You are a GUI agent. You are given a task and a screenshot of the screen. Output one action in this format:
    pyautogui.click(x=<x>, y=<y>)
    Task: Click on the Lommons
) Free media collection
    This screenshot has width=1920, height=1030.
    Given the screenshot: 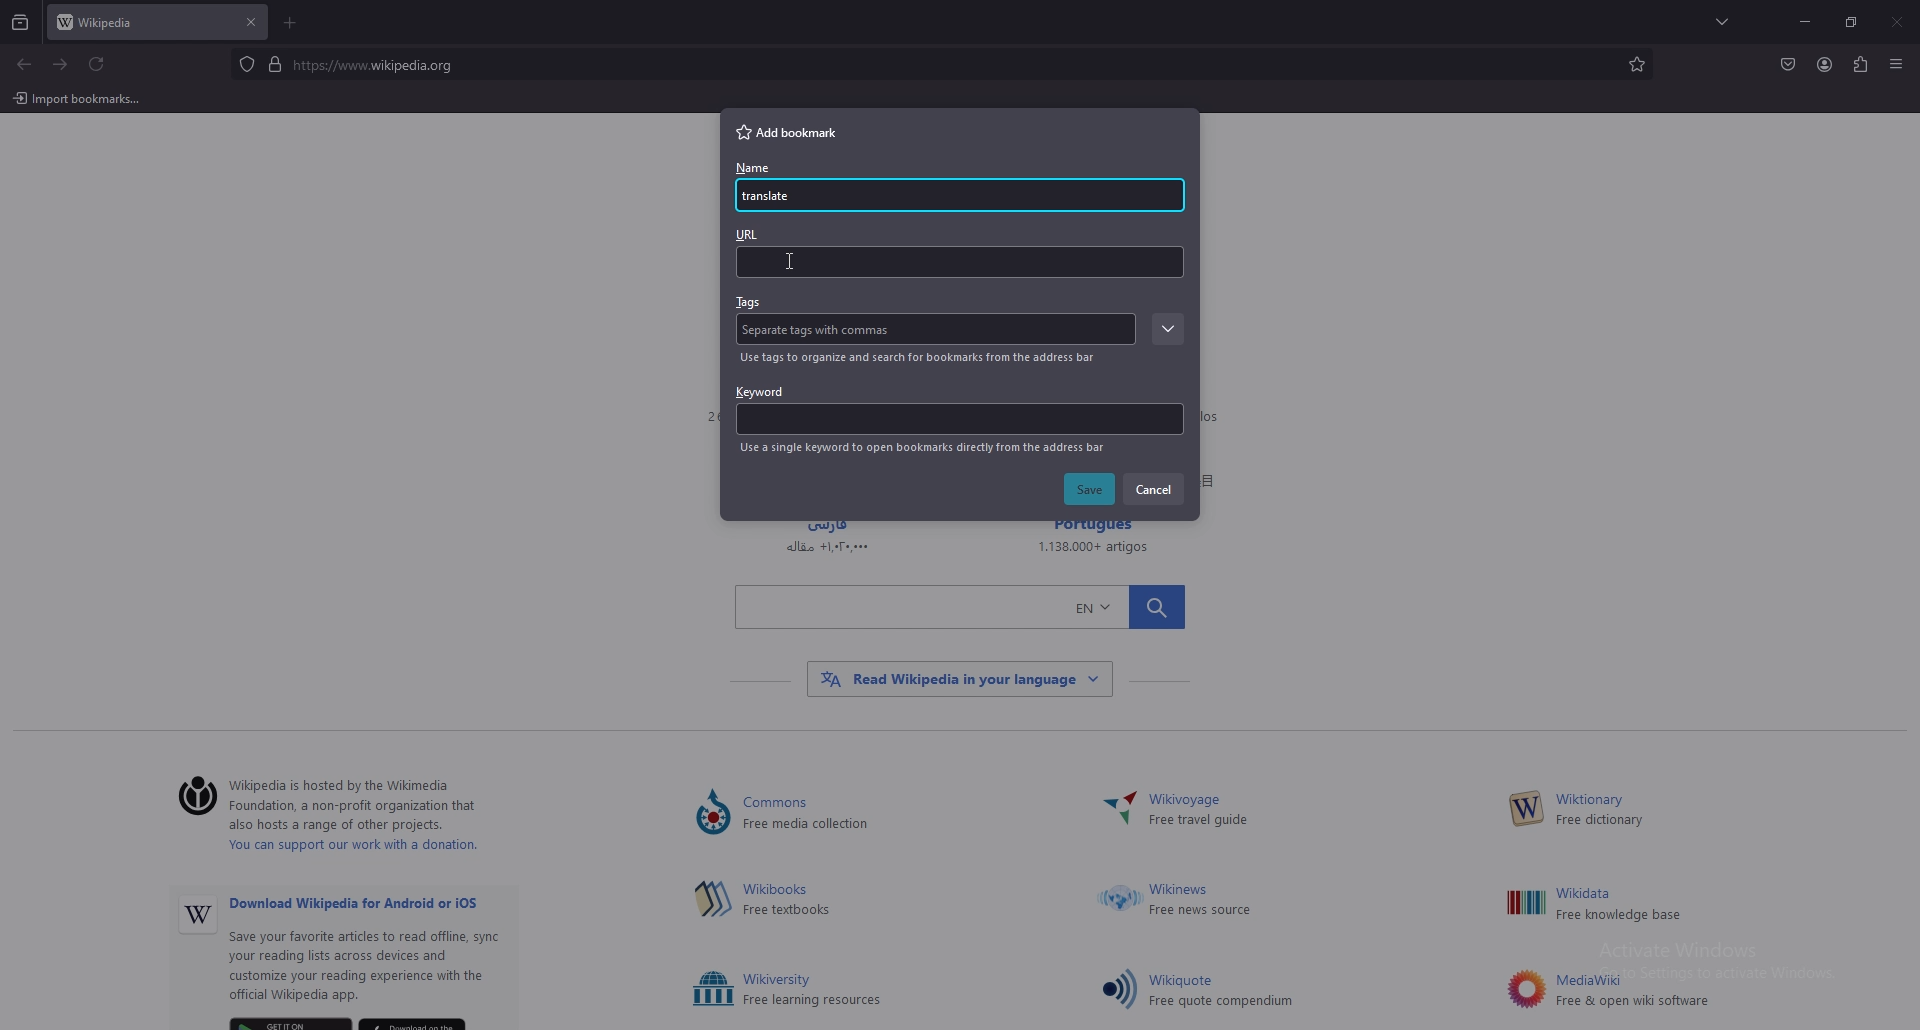 What is the action you would take?
    pyautogui.click(x=830, y=814)
    